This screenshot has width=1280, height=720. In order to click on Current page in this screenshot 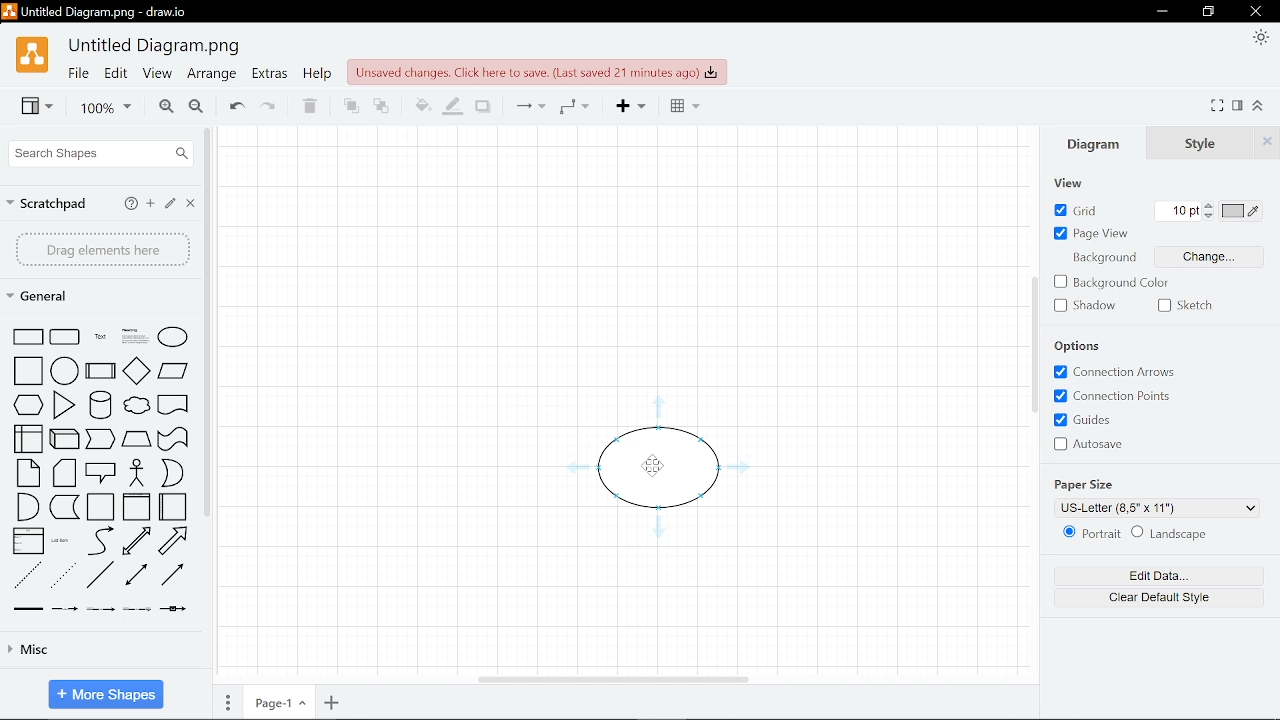, I will do `click(277, 701)`.